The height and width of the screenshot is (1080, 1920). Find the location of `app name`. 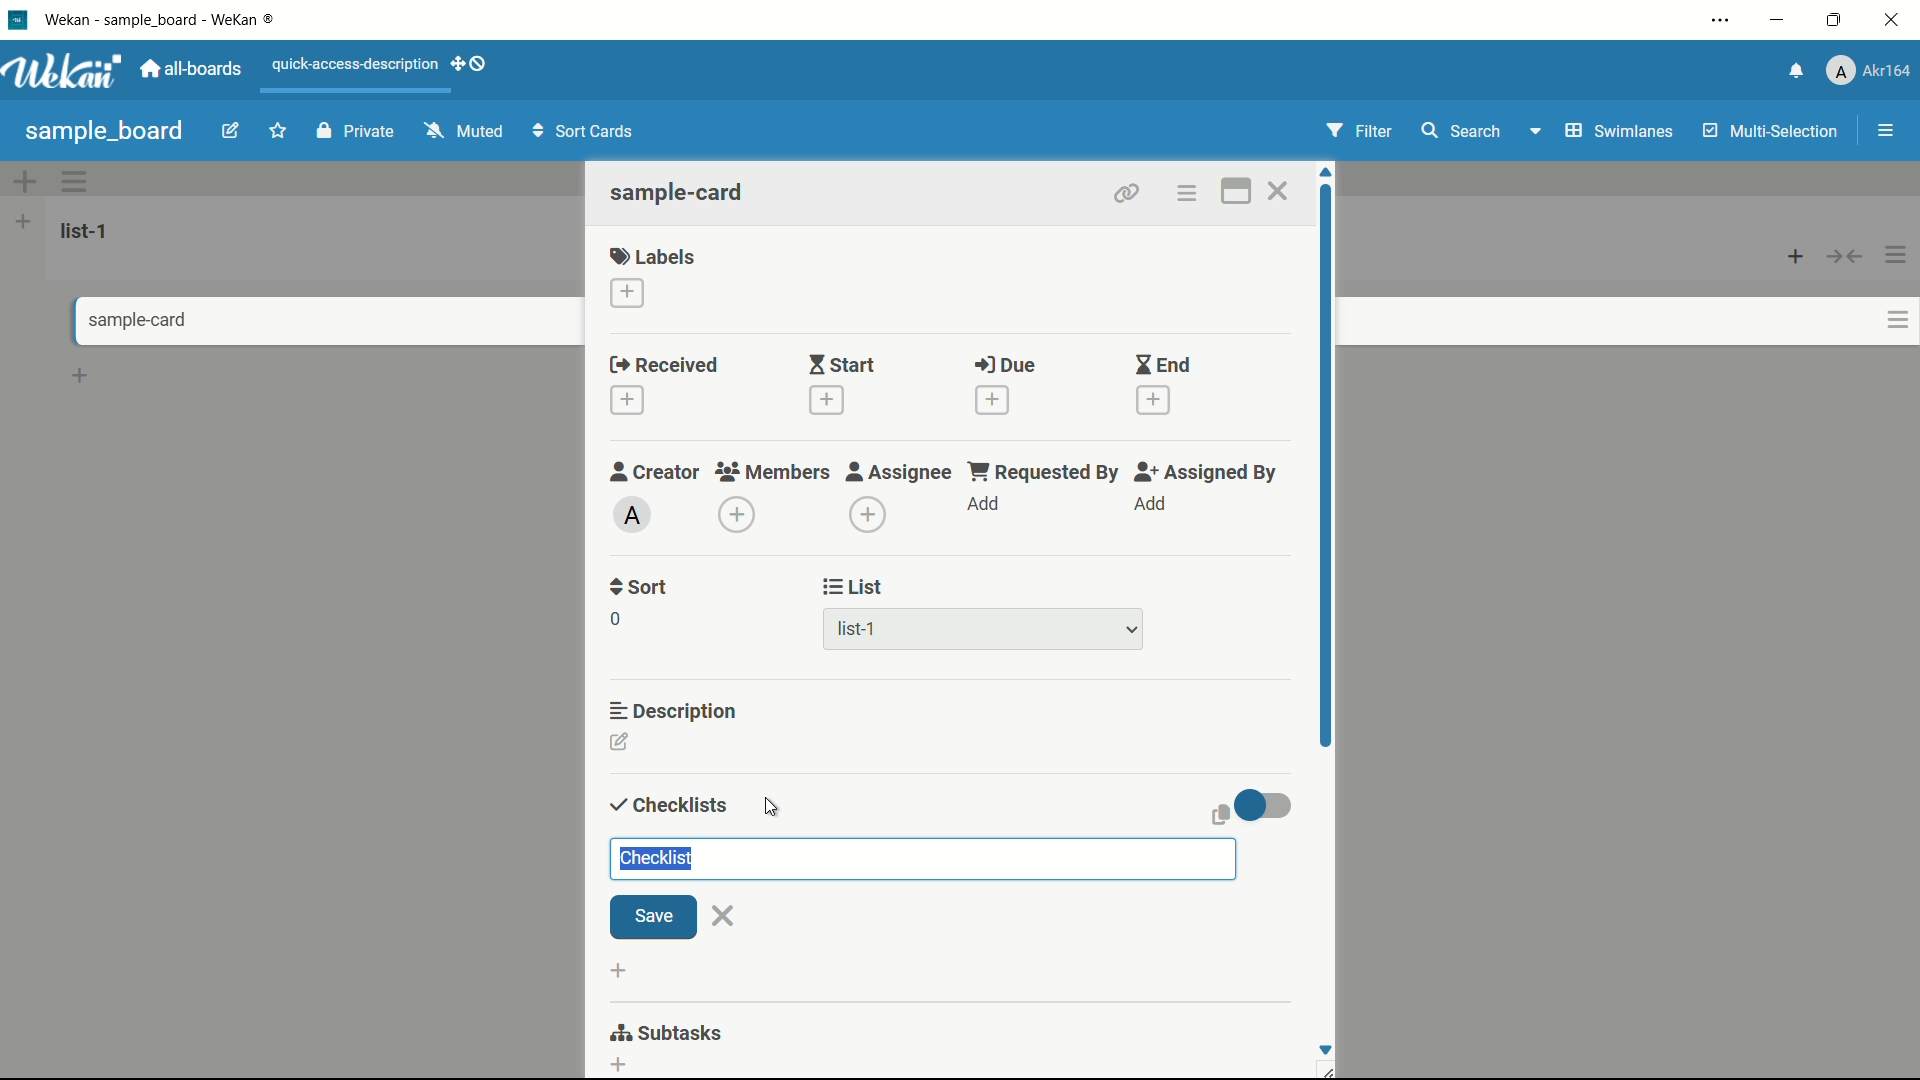

app name is located at coordinates (163, 19).